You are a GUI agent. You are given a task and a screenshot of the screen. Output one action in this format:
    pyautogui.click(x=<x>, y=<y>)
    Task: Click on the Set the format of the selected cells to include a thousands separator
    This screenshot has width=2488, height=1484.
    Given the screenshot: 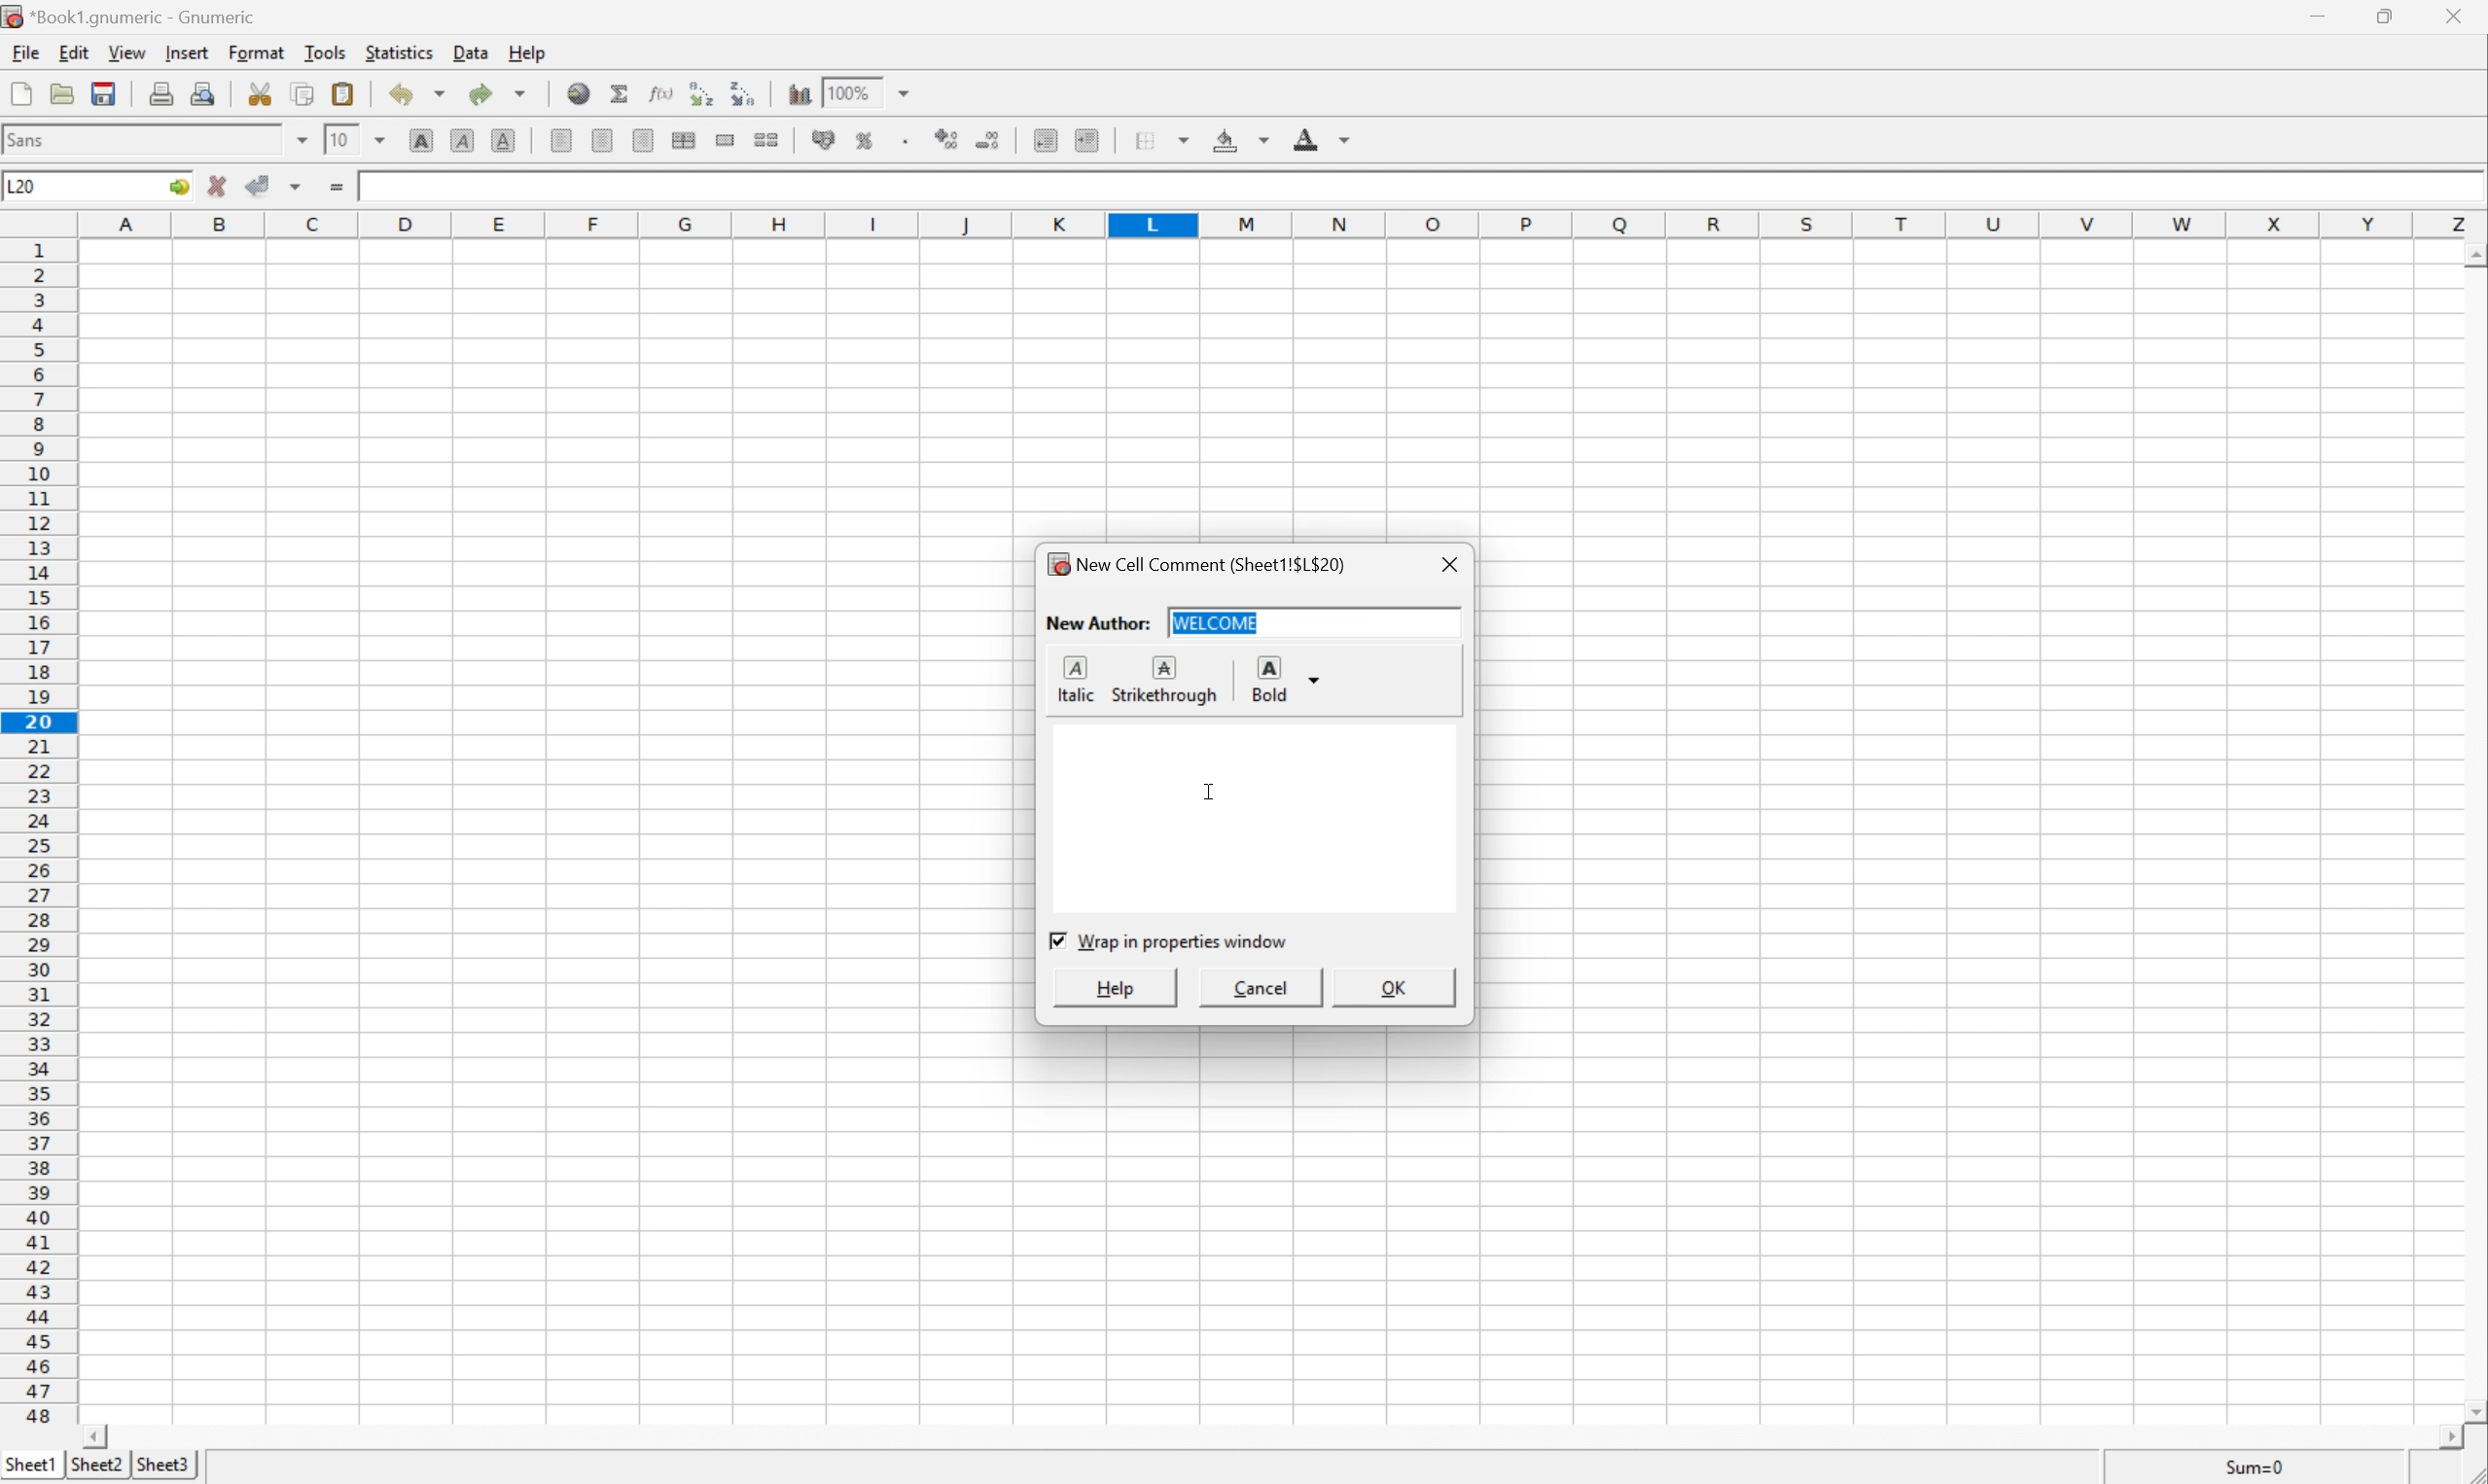 What is the action you would take?
    pyautogui.click(x=908, y=140)
    